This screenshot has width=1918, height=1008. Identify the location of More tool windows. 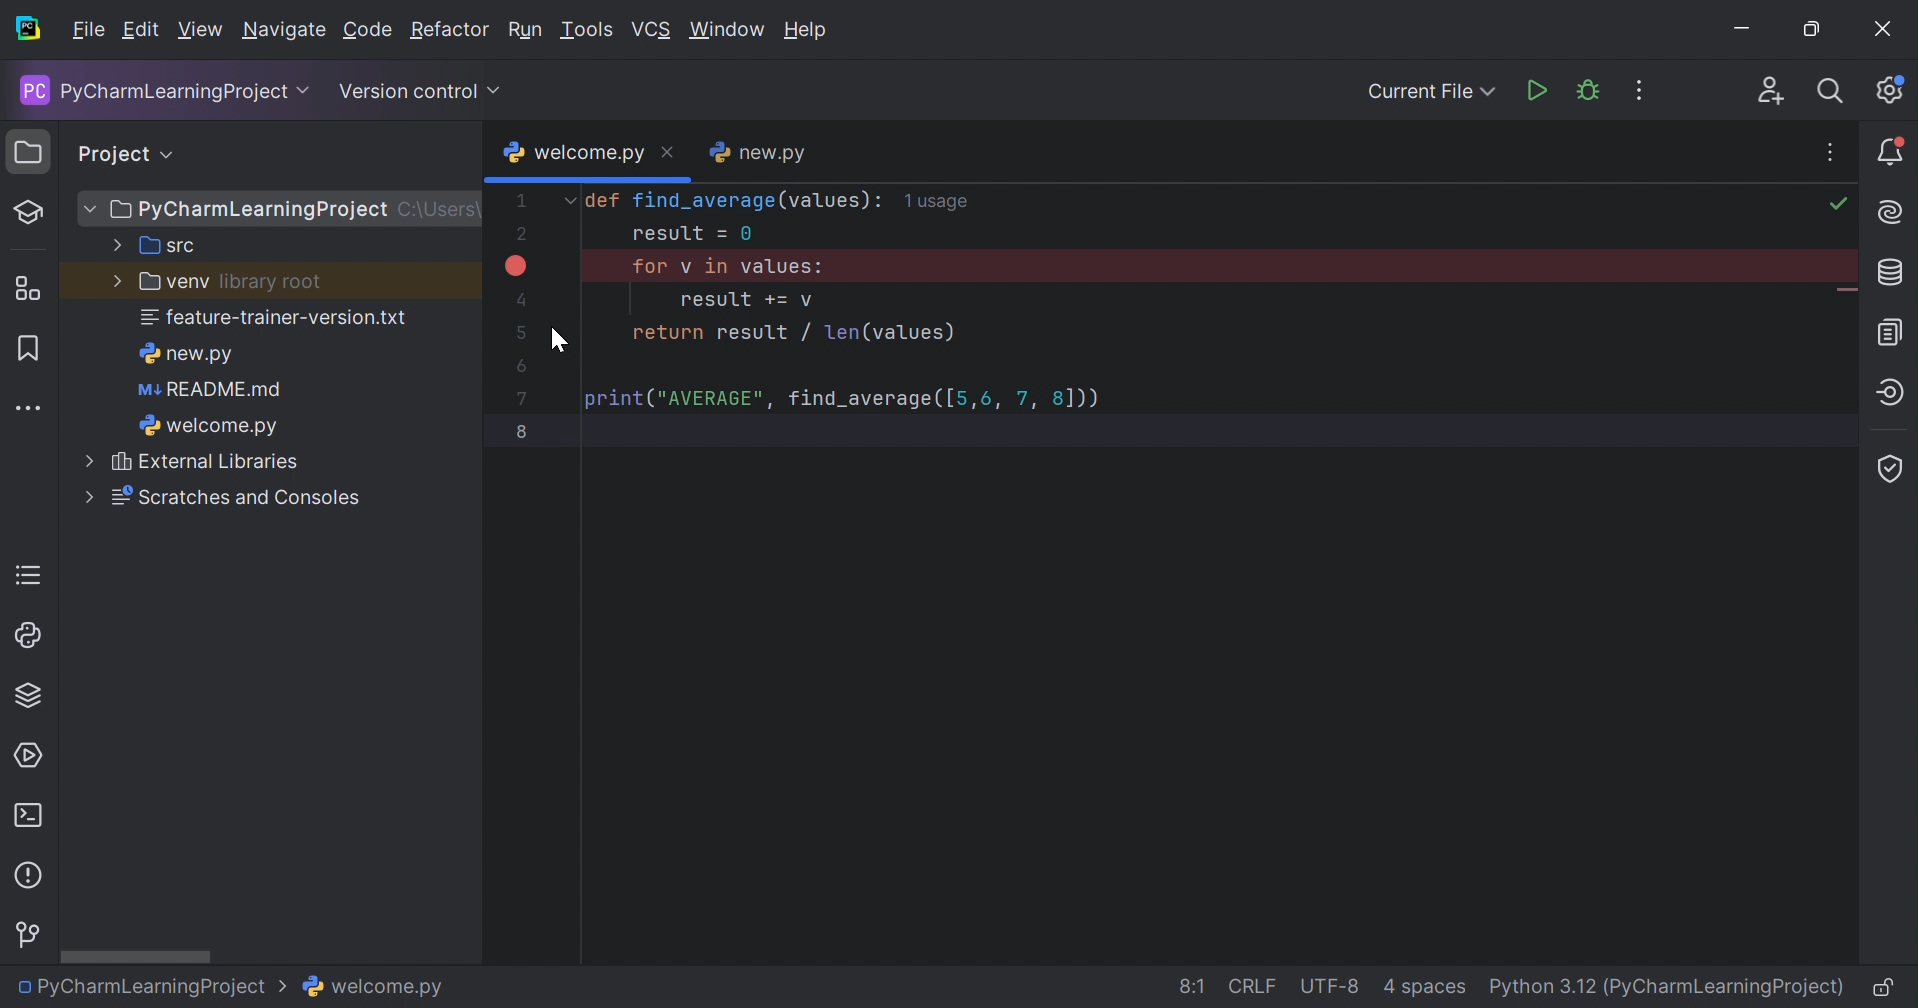
(30, 410).